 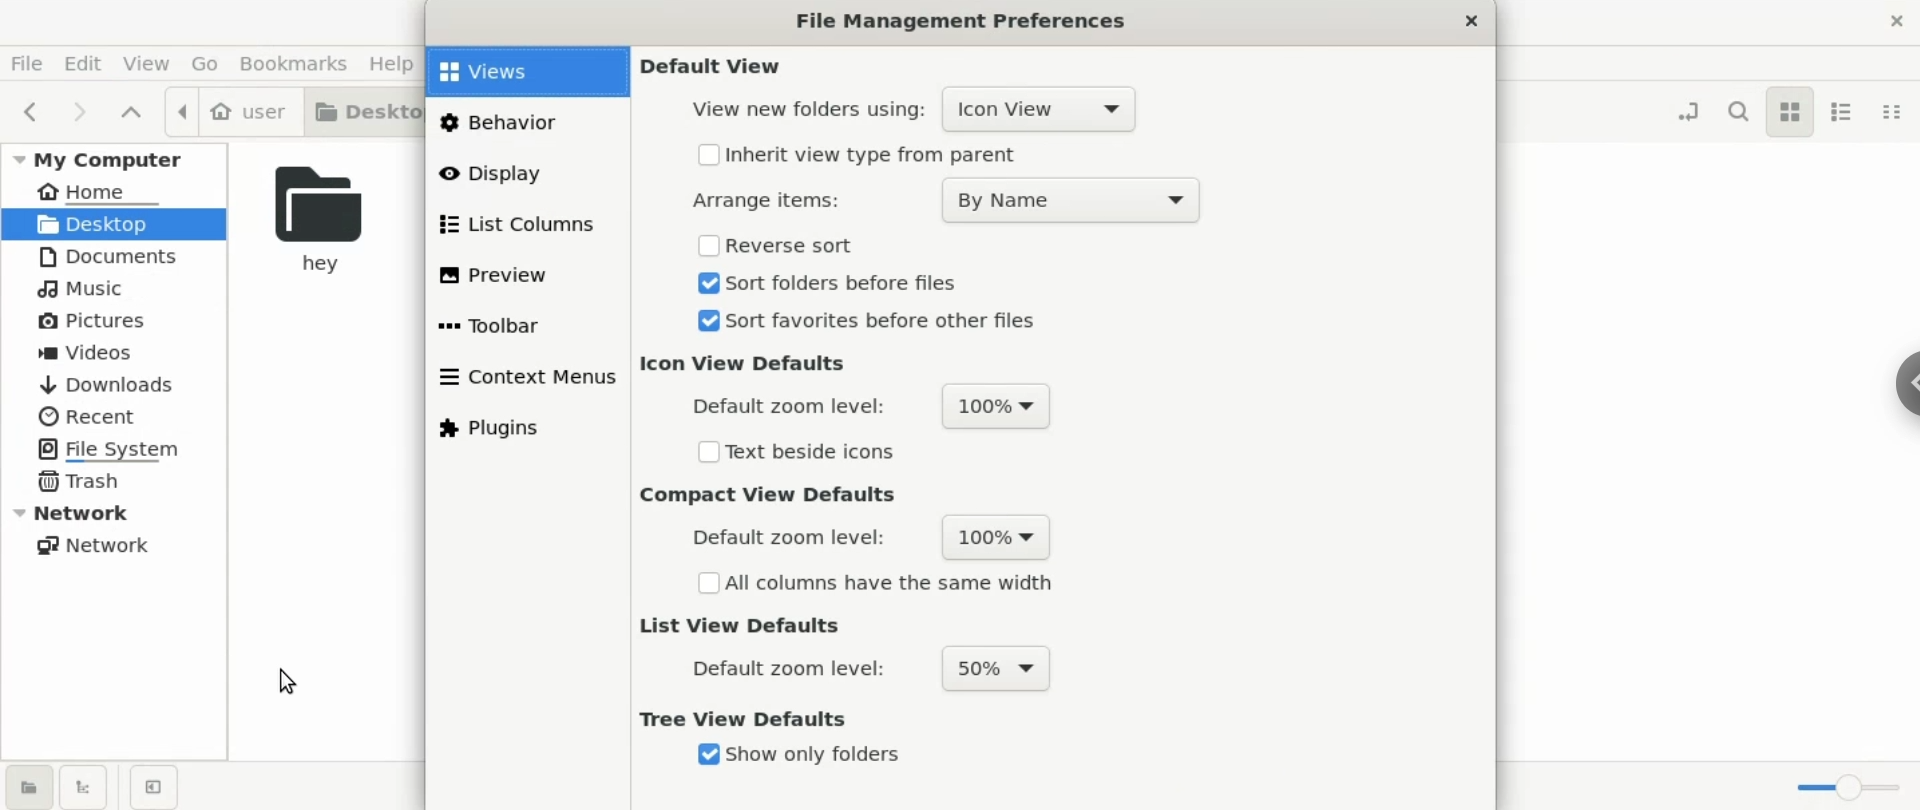 What do you see at coordinates (1001, 407) in the screenshot?
I see `100%` at bounding box center [1001, 407].